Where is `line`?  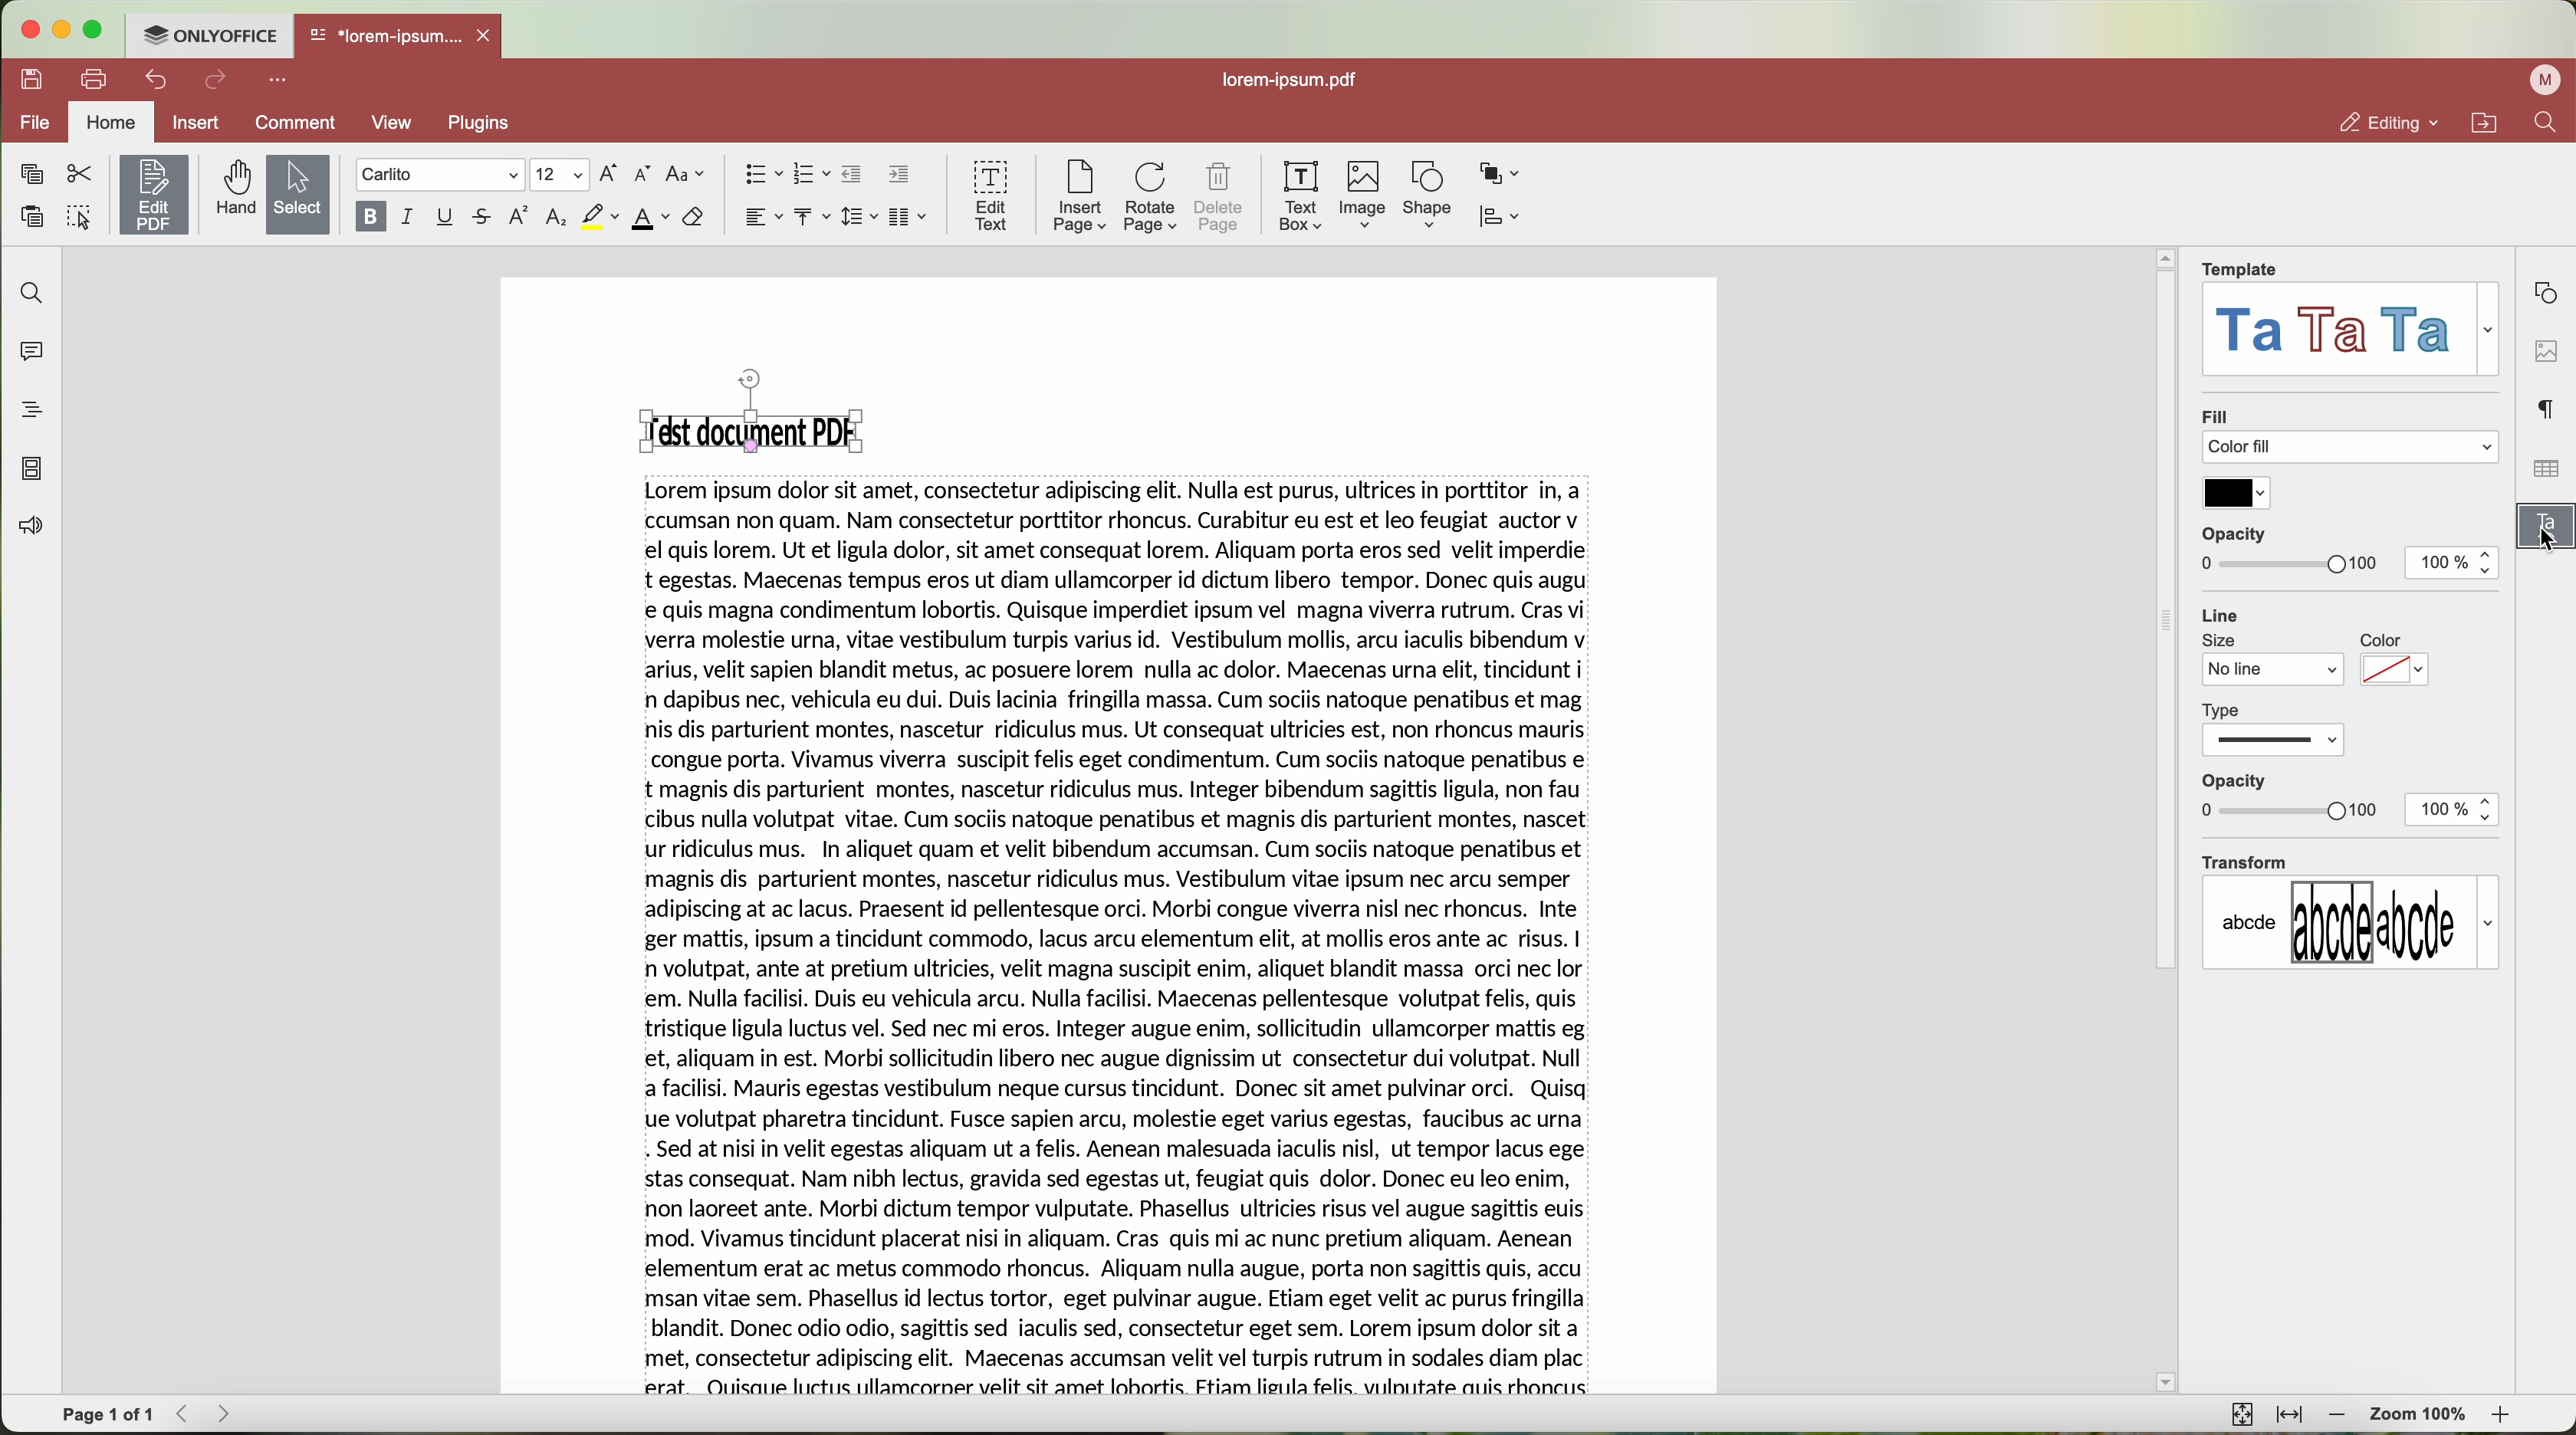
line is located at coordinates (2222, 612).